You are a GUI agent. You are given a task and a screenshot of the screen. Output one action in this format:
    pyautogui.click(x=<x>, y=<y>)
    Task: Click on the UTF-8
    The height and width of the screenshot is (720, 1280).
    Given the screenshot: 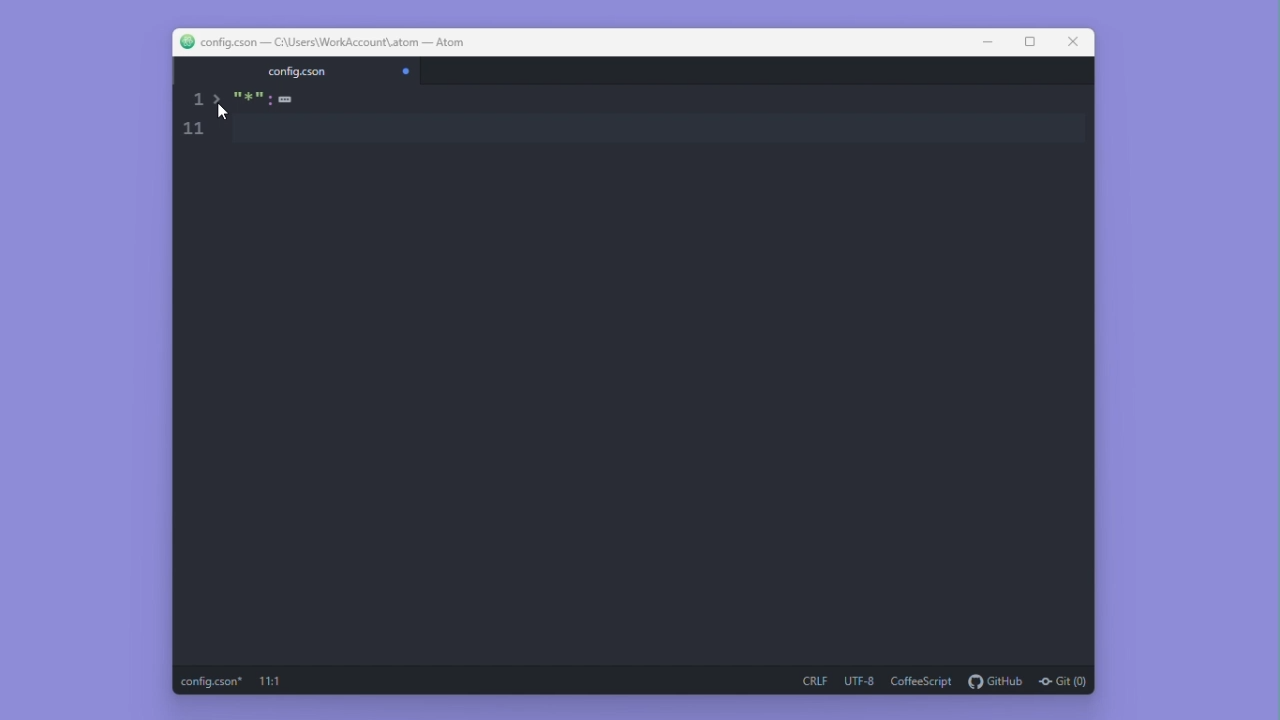 What is the action you would take?
    pyautogui.click(x=861, y=681)
    